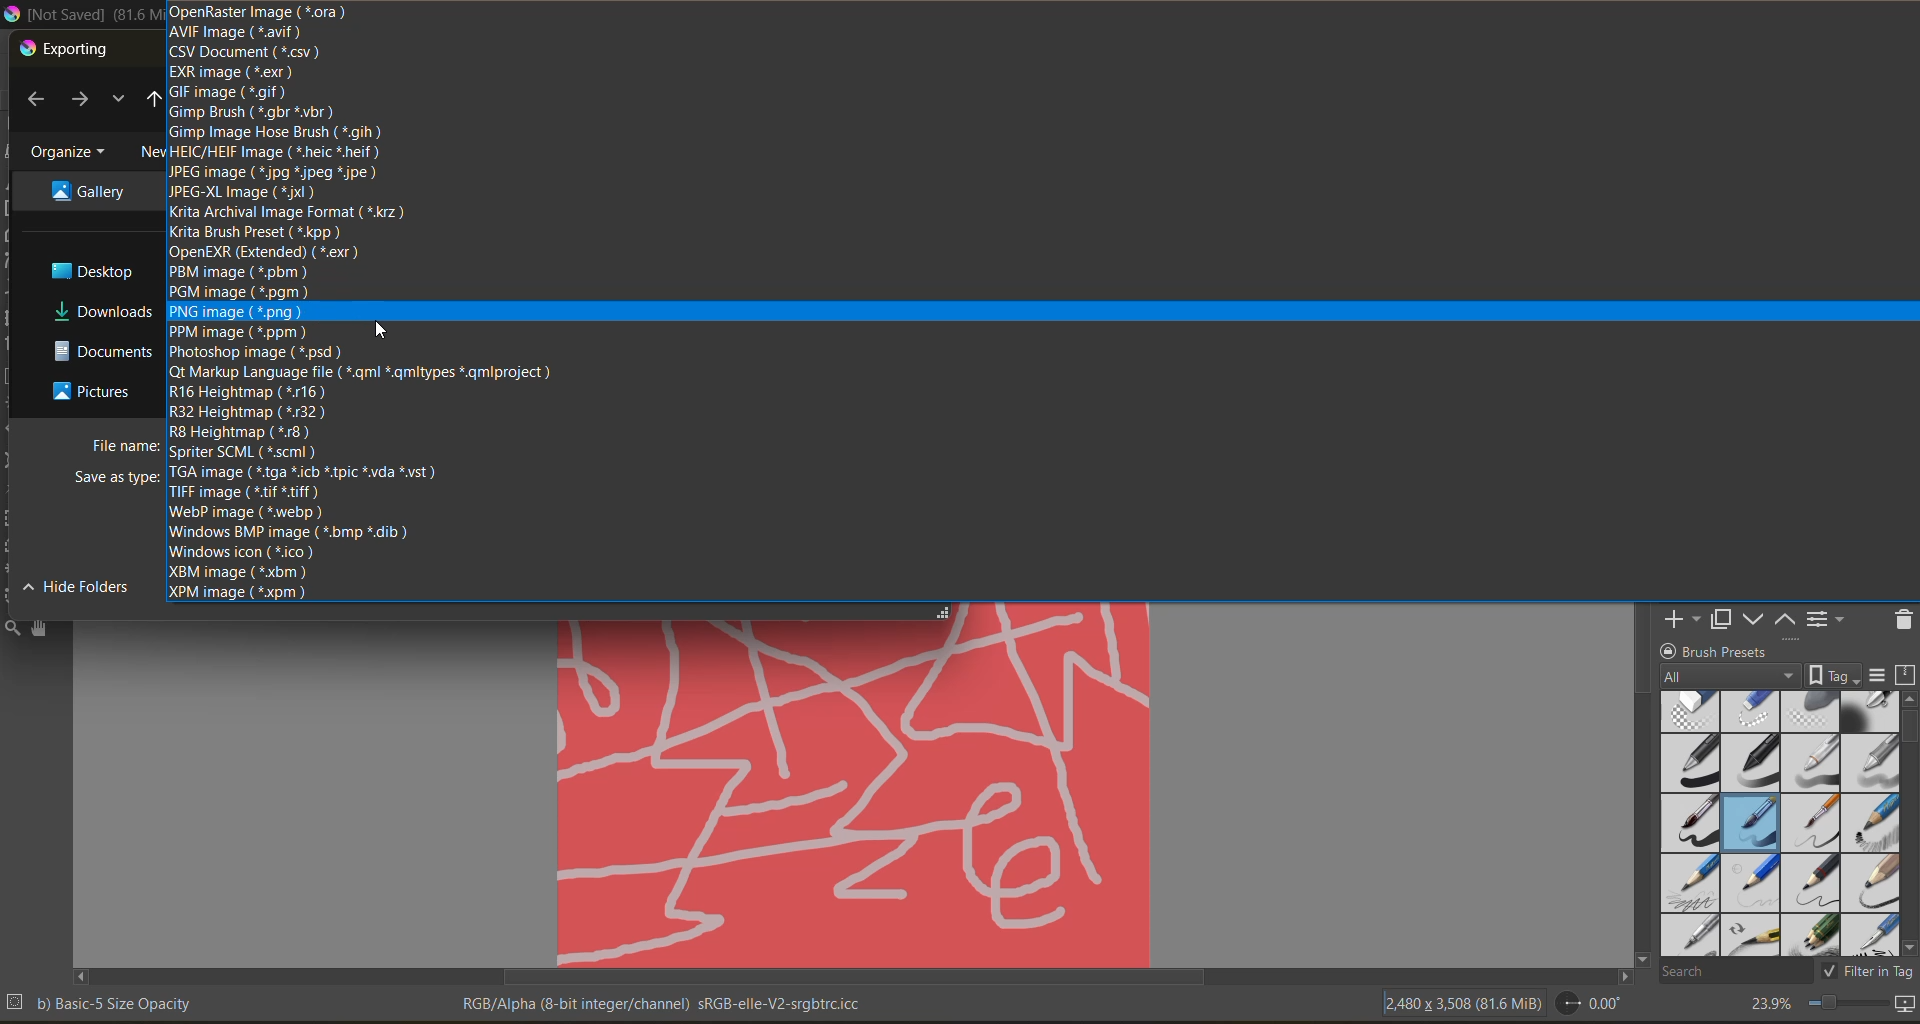 This screenshot has width=1920, height=1024. I want to click on jpeg image, so click(277, 172).